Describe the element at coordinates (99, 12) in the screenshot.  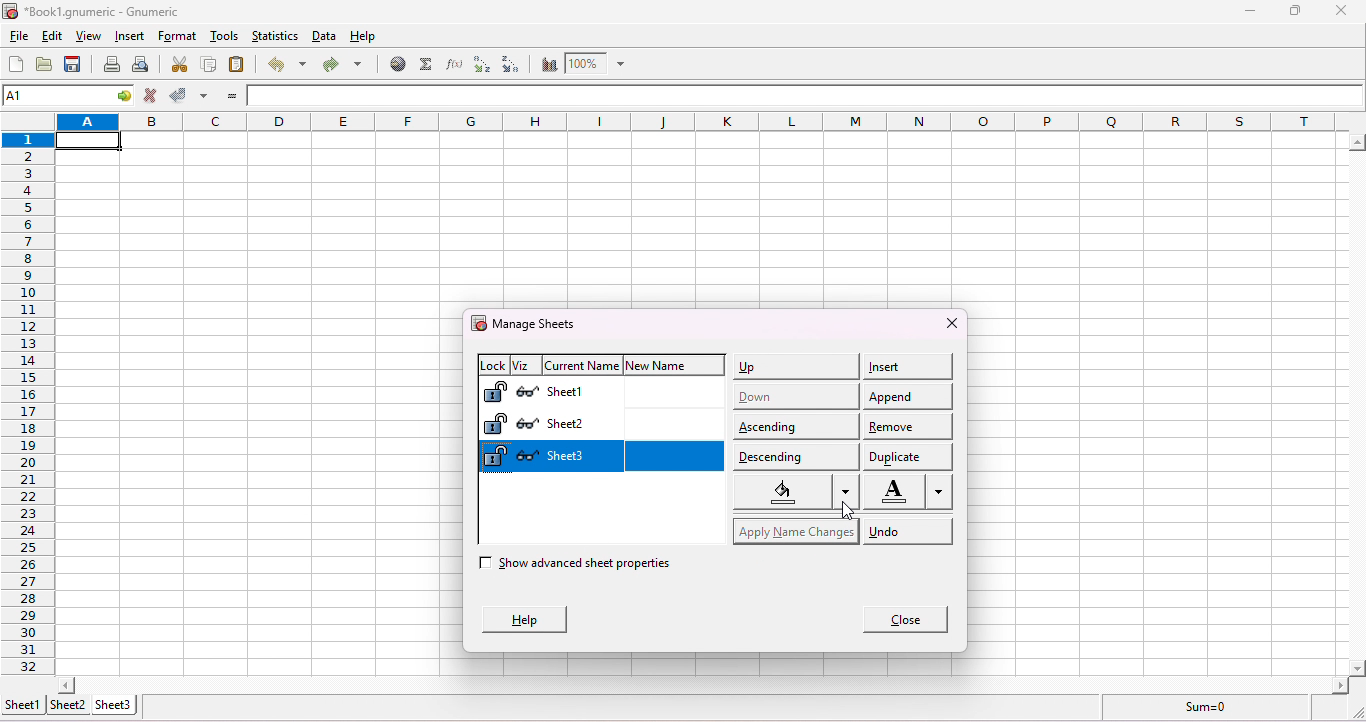
I see `*Book1.gnumeric - numeric` at that location.